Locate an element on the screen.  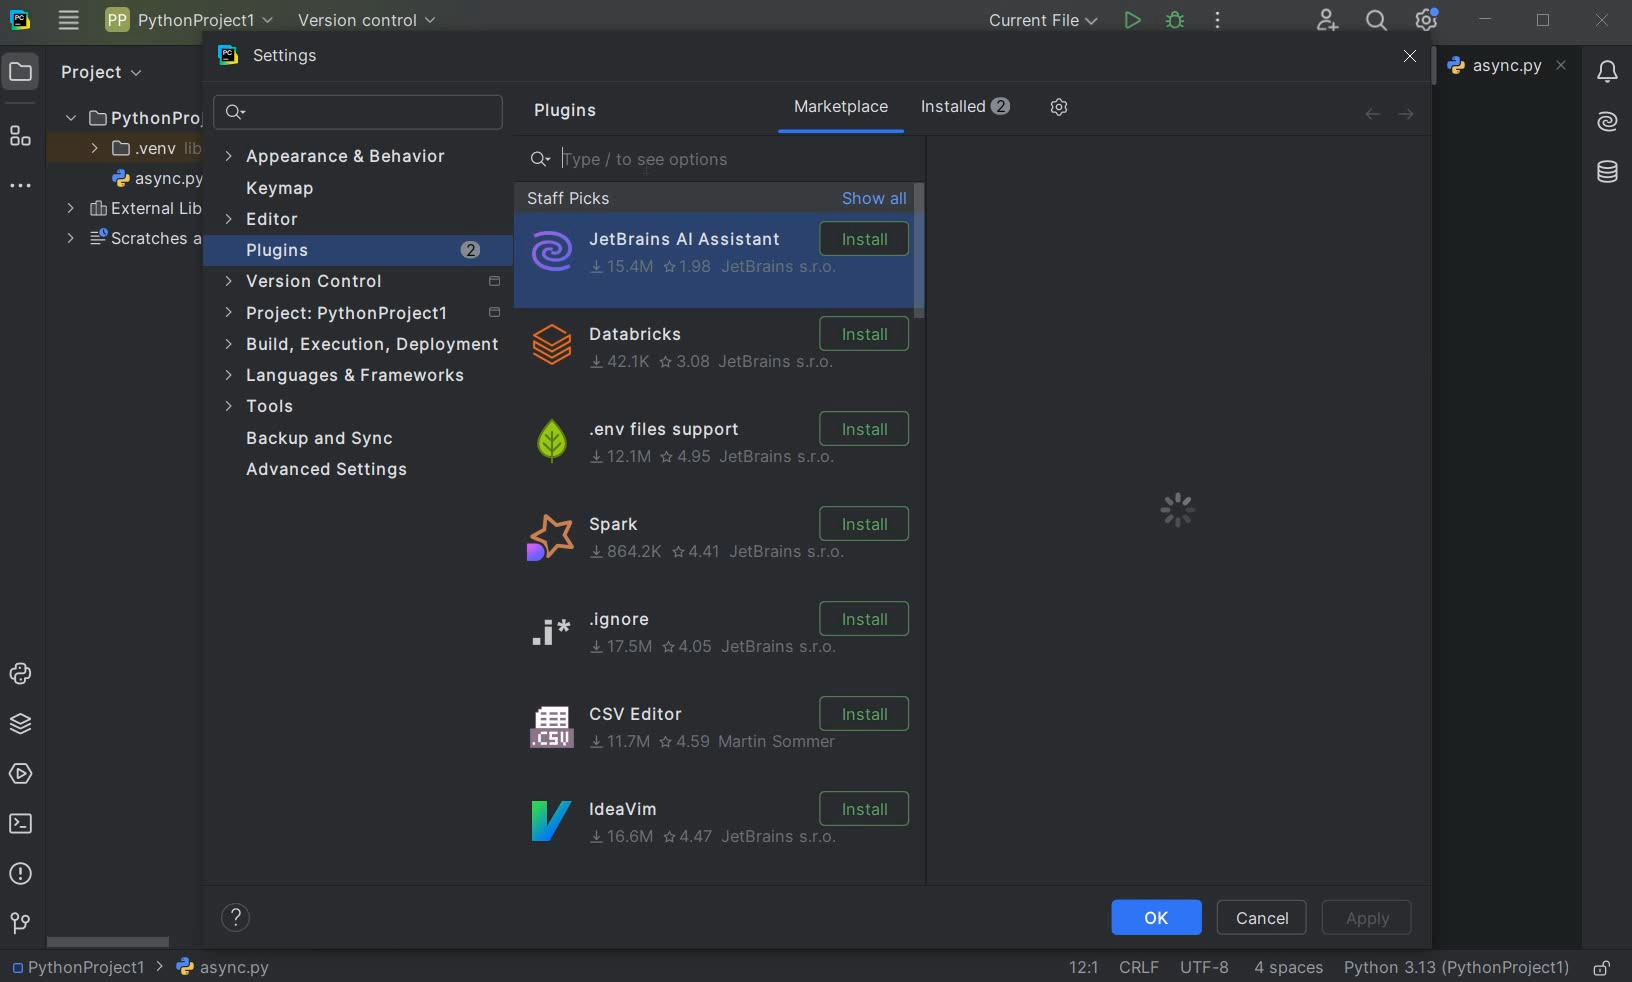
main menu is located at coordinates (69, 24).